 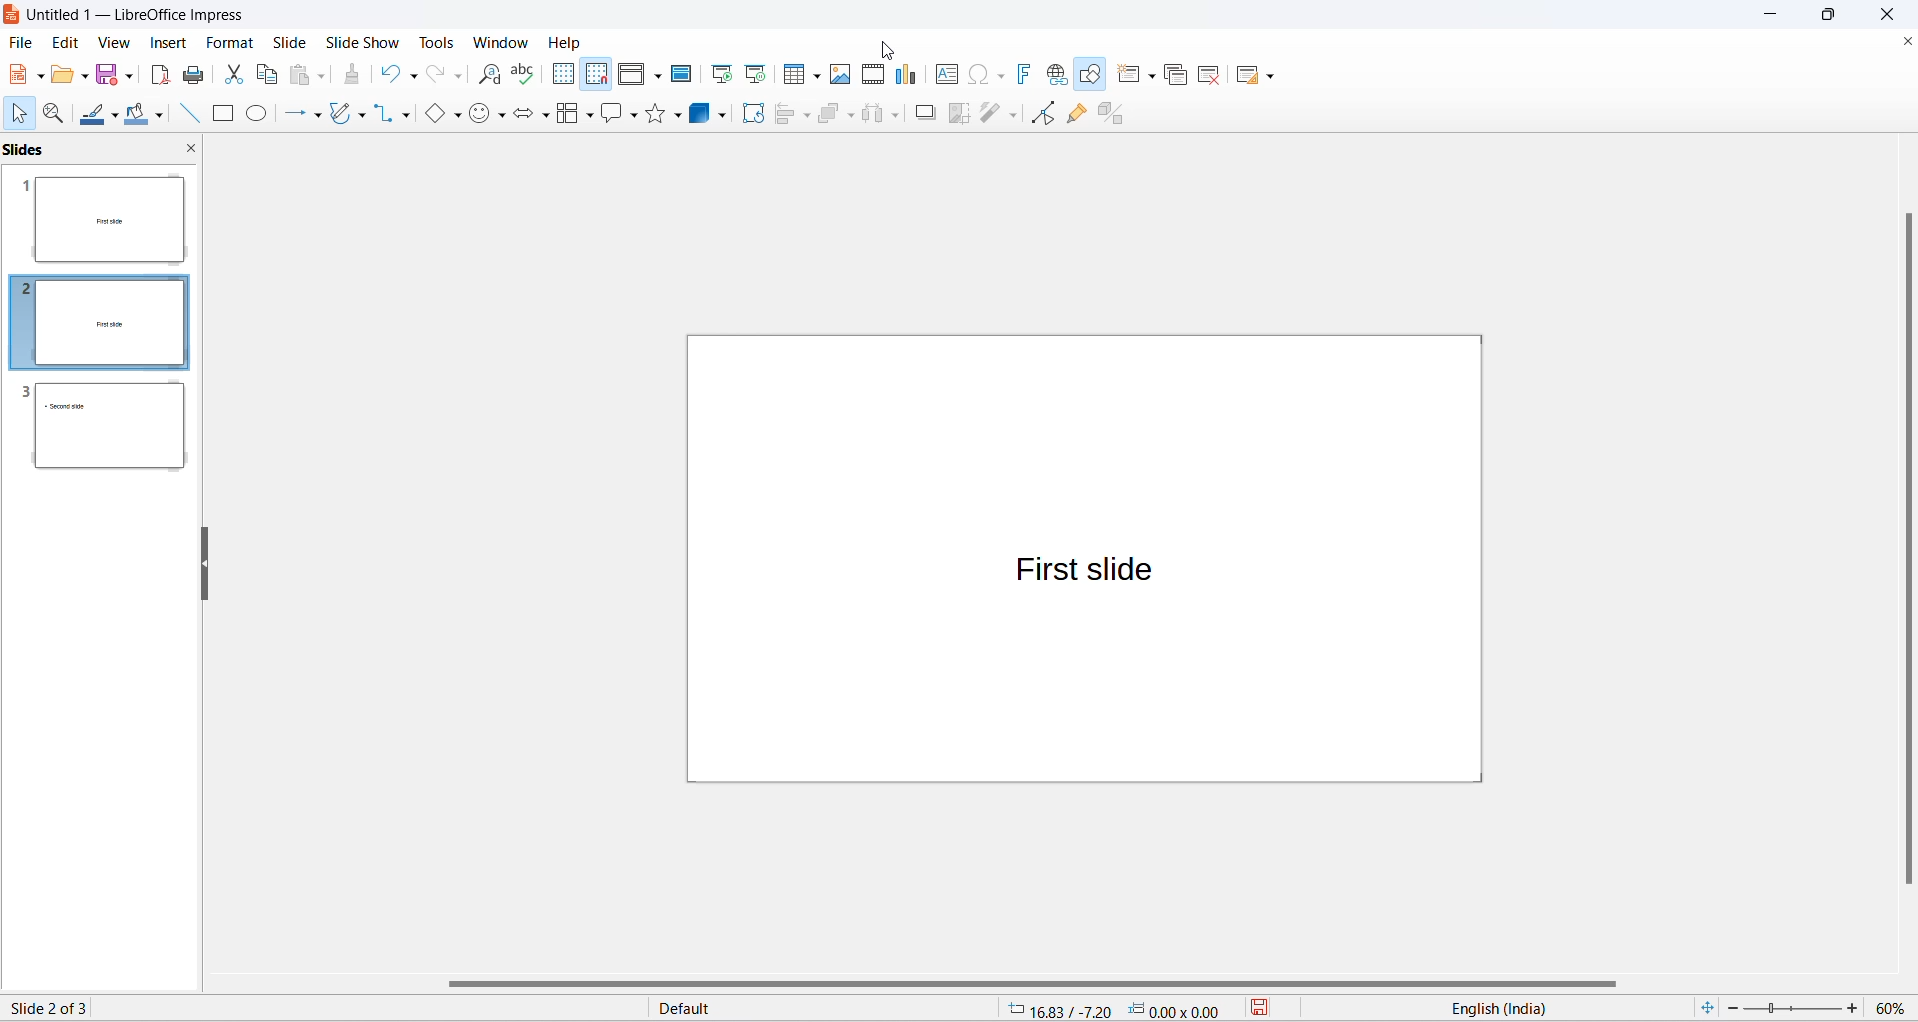 What do you see at coordinates (894, 42) in the screenshot?
I see ` cursor` at bounding box center [894, 42].